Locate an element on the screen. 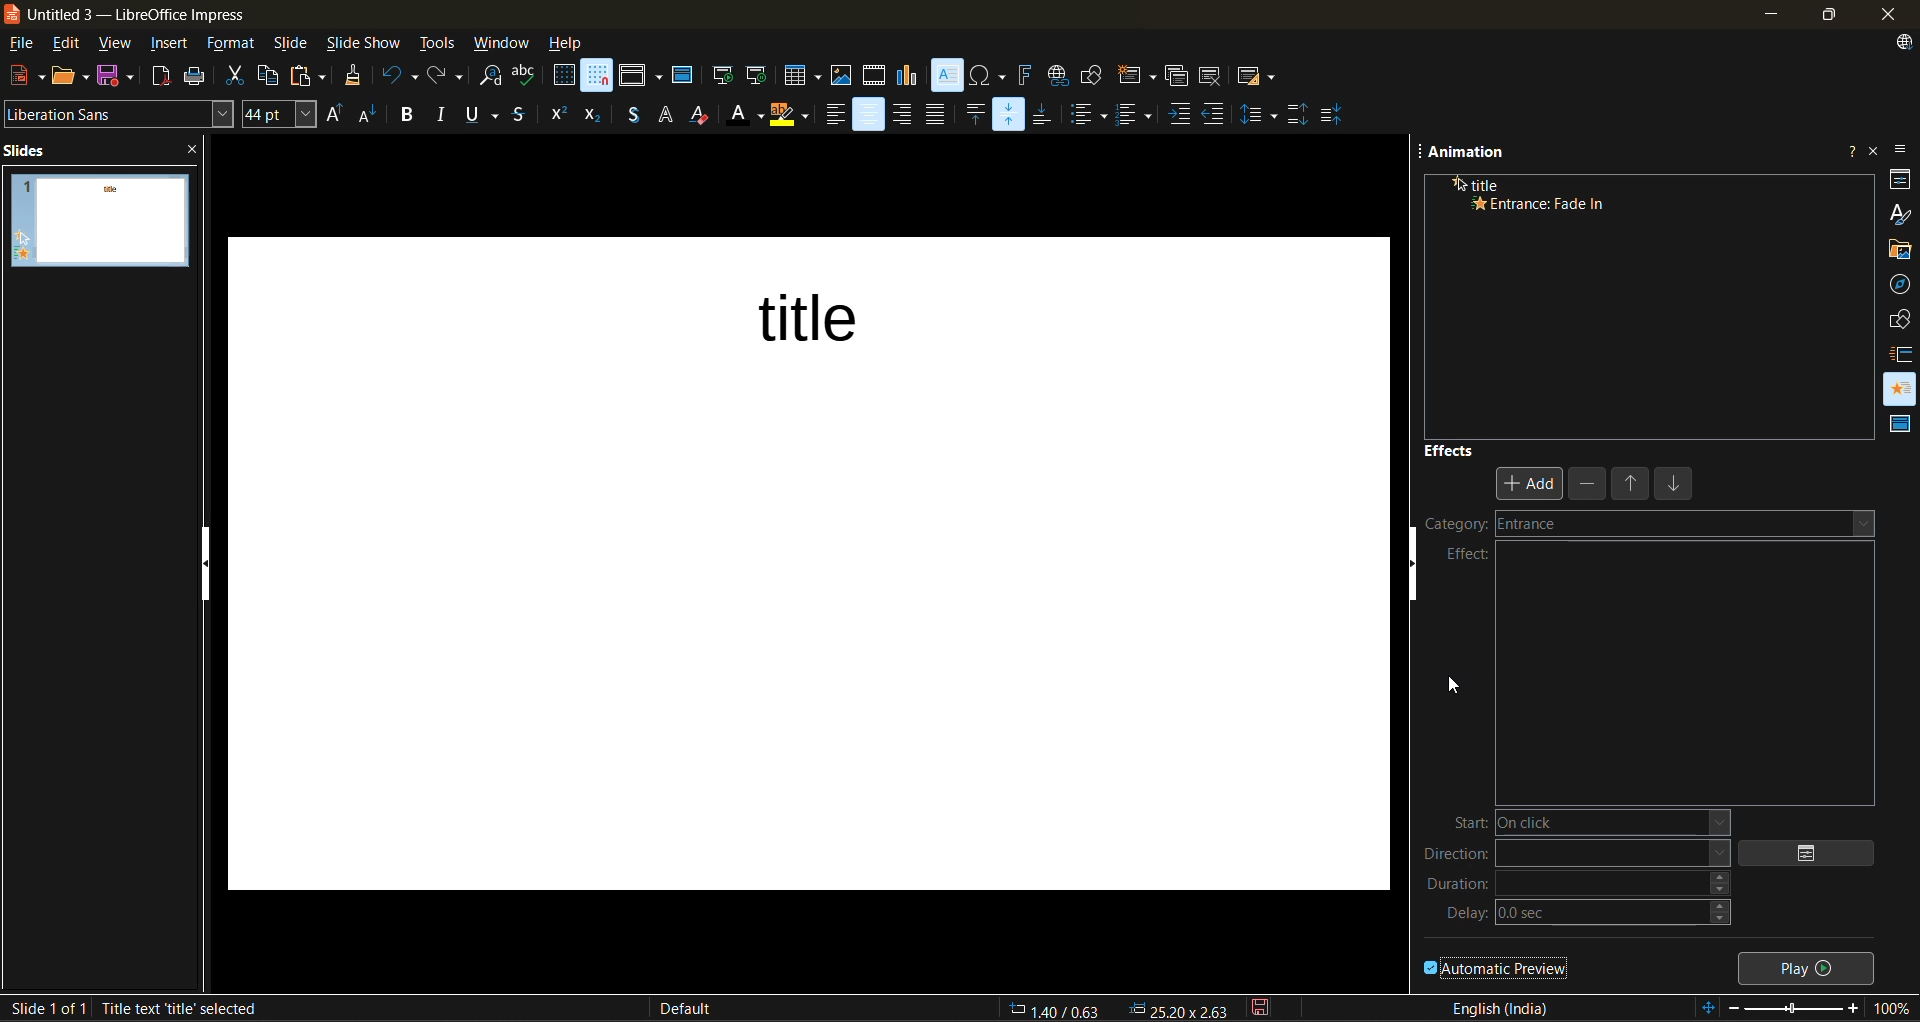 The height and width of the screenshot is (1022, 1920). insert special characterss is located at coordinates (988, 75).